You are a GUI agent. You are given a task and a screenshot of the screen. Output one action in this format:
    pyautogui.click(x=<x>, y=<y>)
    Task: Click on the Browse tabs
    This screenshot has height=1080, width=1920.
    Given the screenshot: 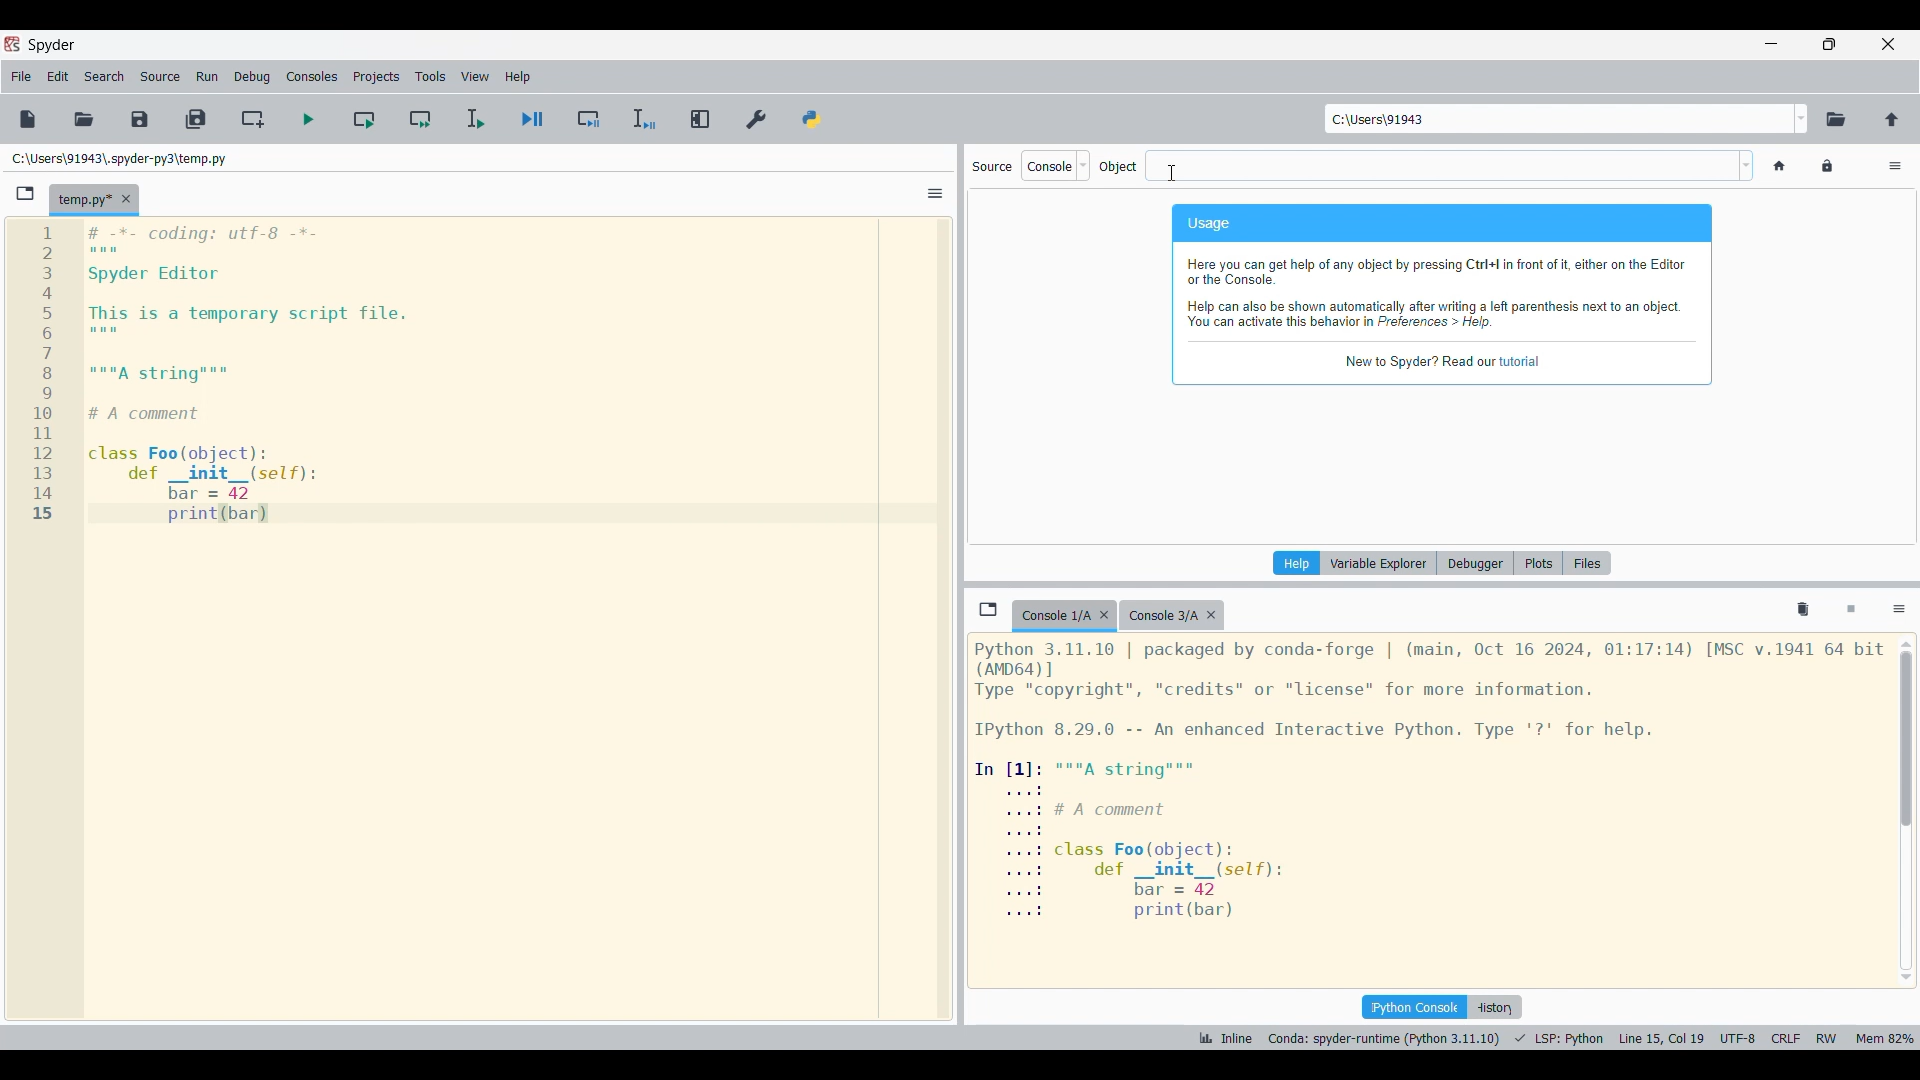 What is the action you would take?
    pyautogui.click(x=26, y=194)
    